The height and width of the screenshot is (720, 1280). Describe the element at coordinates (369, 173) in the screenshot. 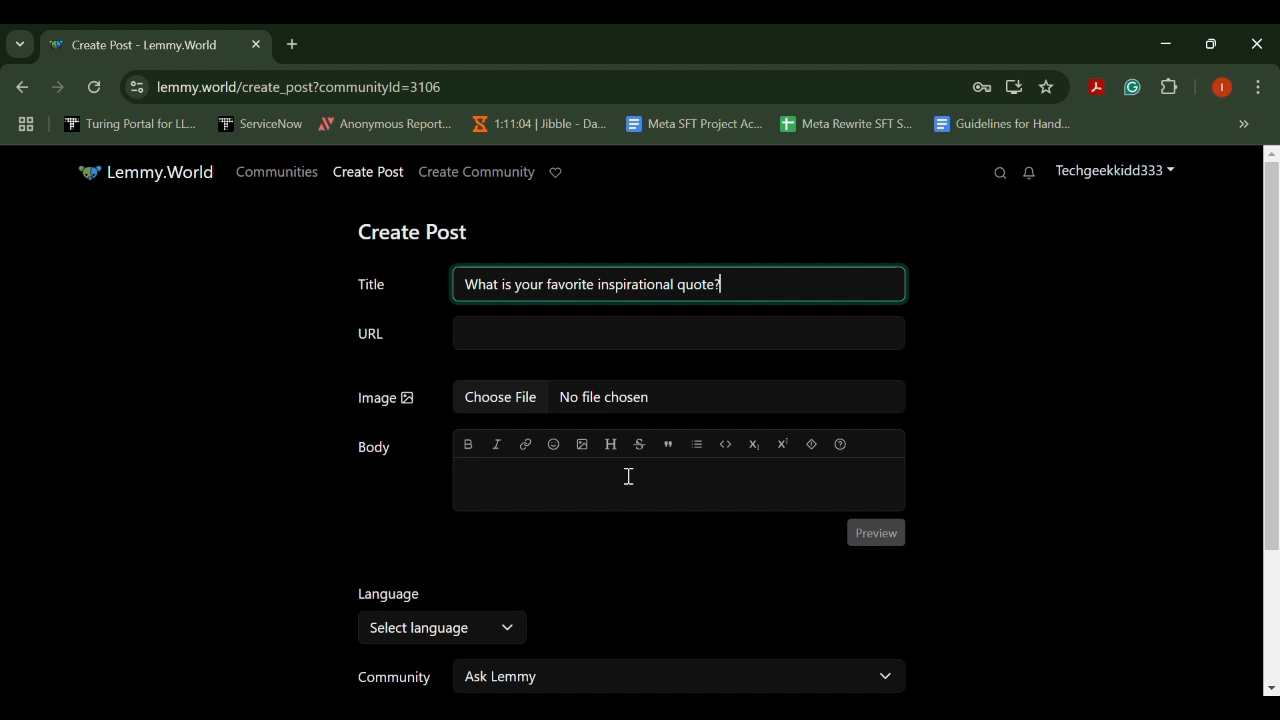

I see `Create Post` at that location.